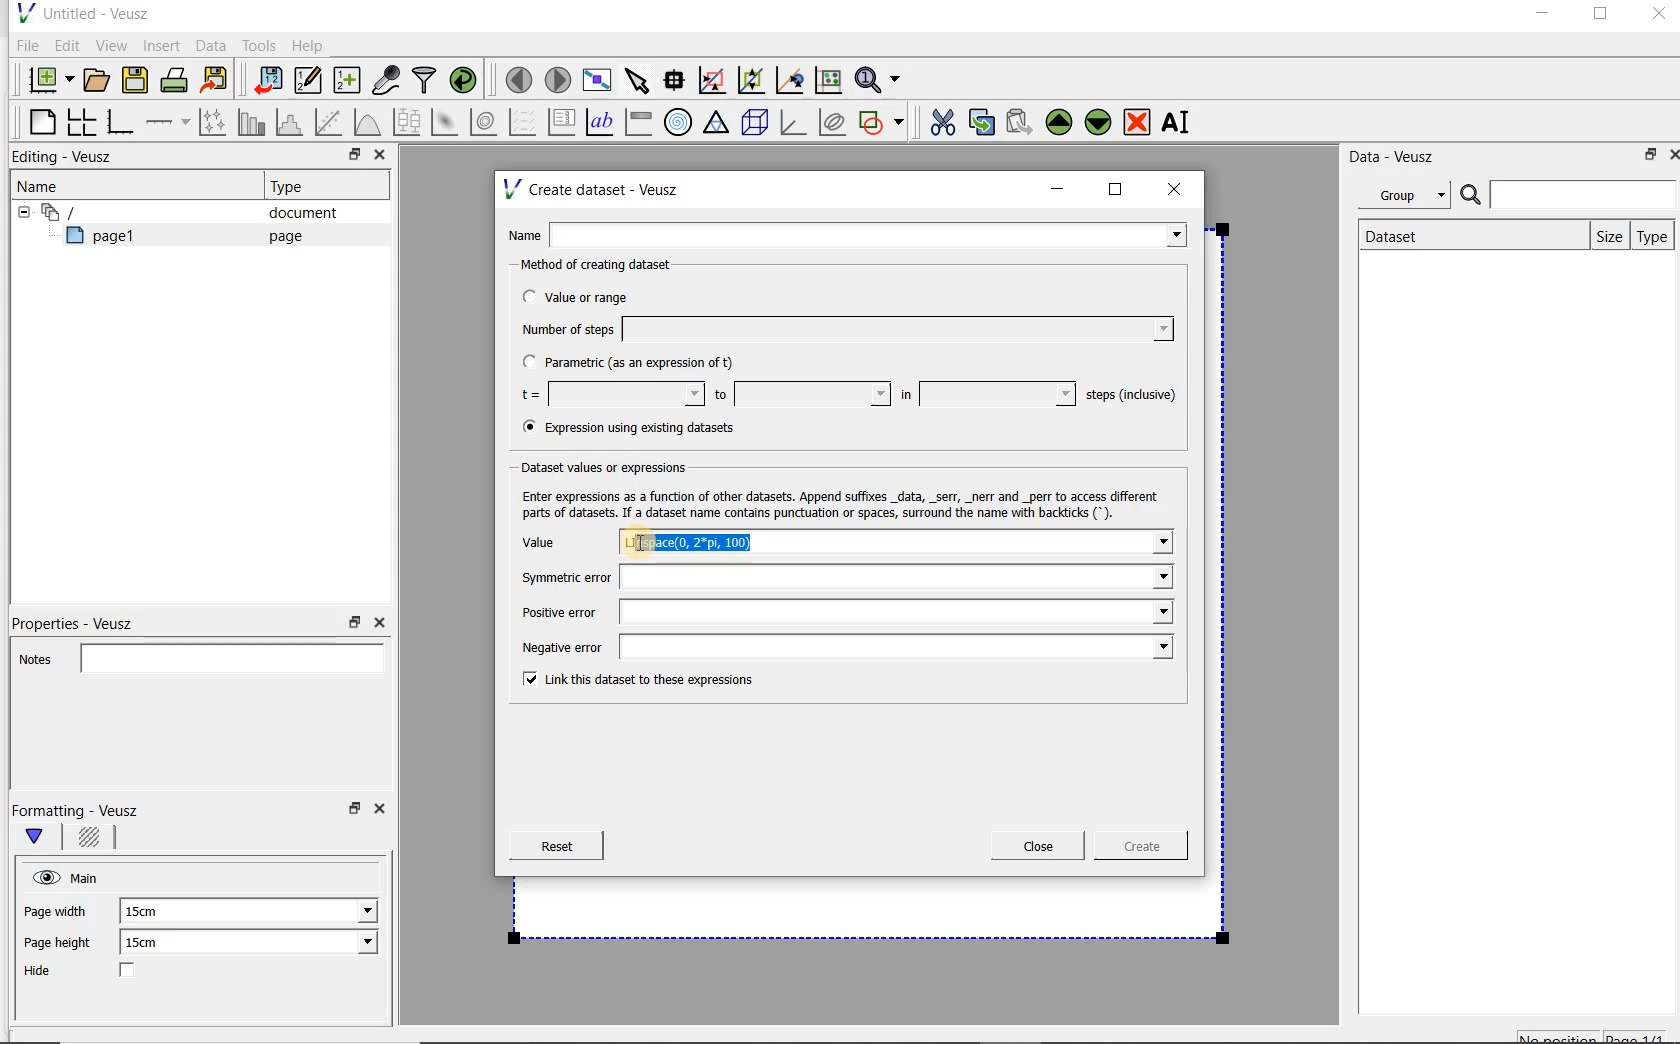 The image size is (1680, 1044). What do you see at coordinates (348, 81) in the screenshot?
I see `create new datasets using ranges, parametrically or as functions of existing datasets` at bounding box center [348, 81].